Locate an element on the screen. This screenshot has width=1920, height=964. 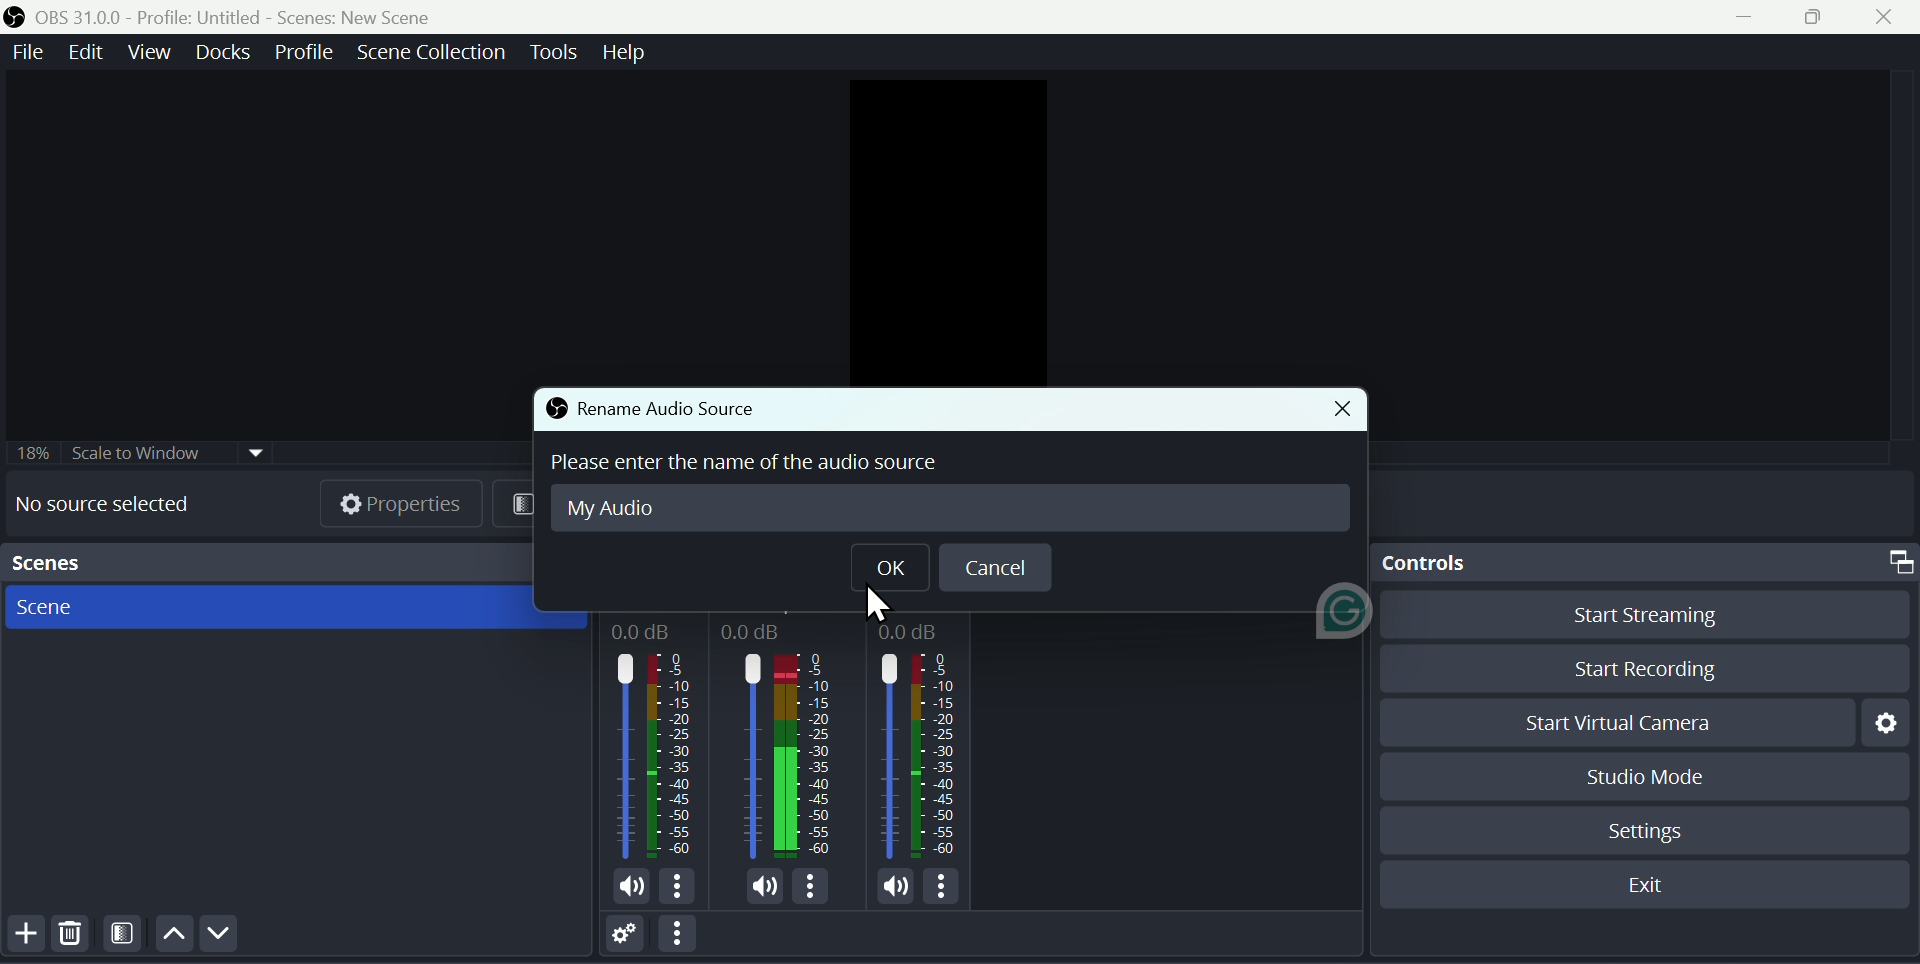
Start virtual camera is located at coordinates (1617, 719).